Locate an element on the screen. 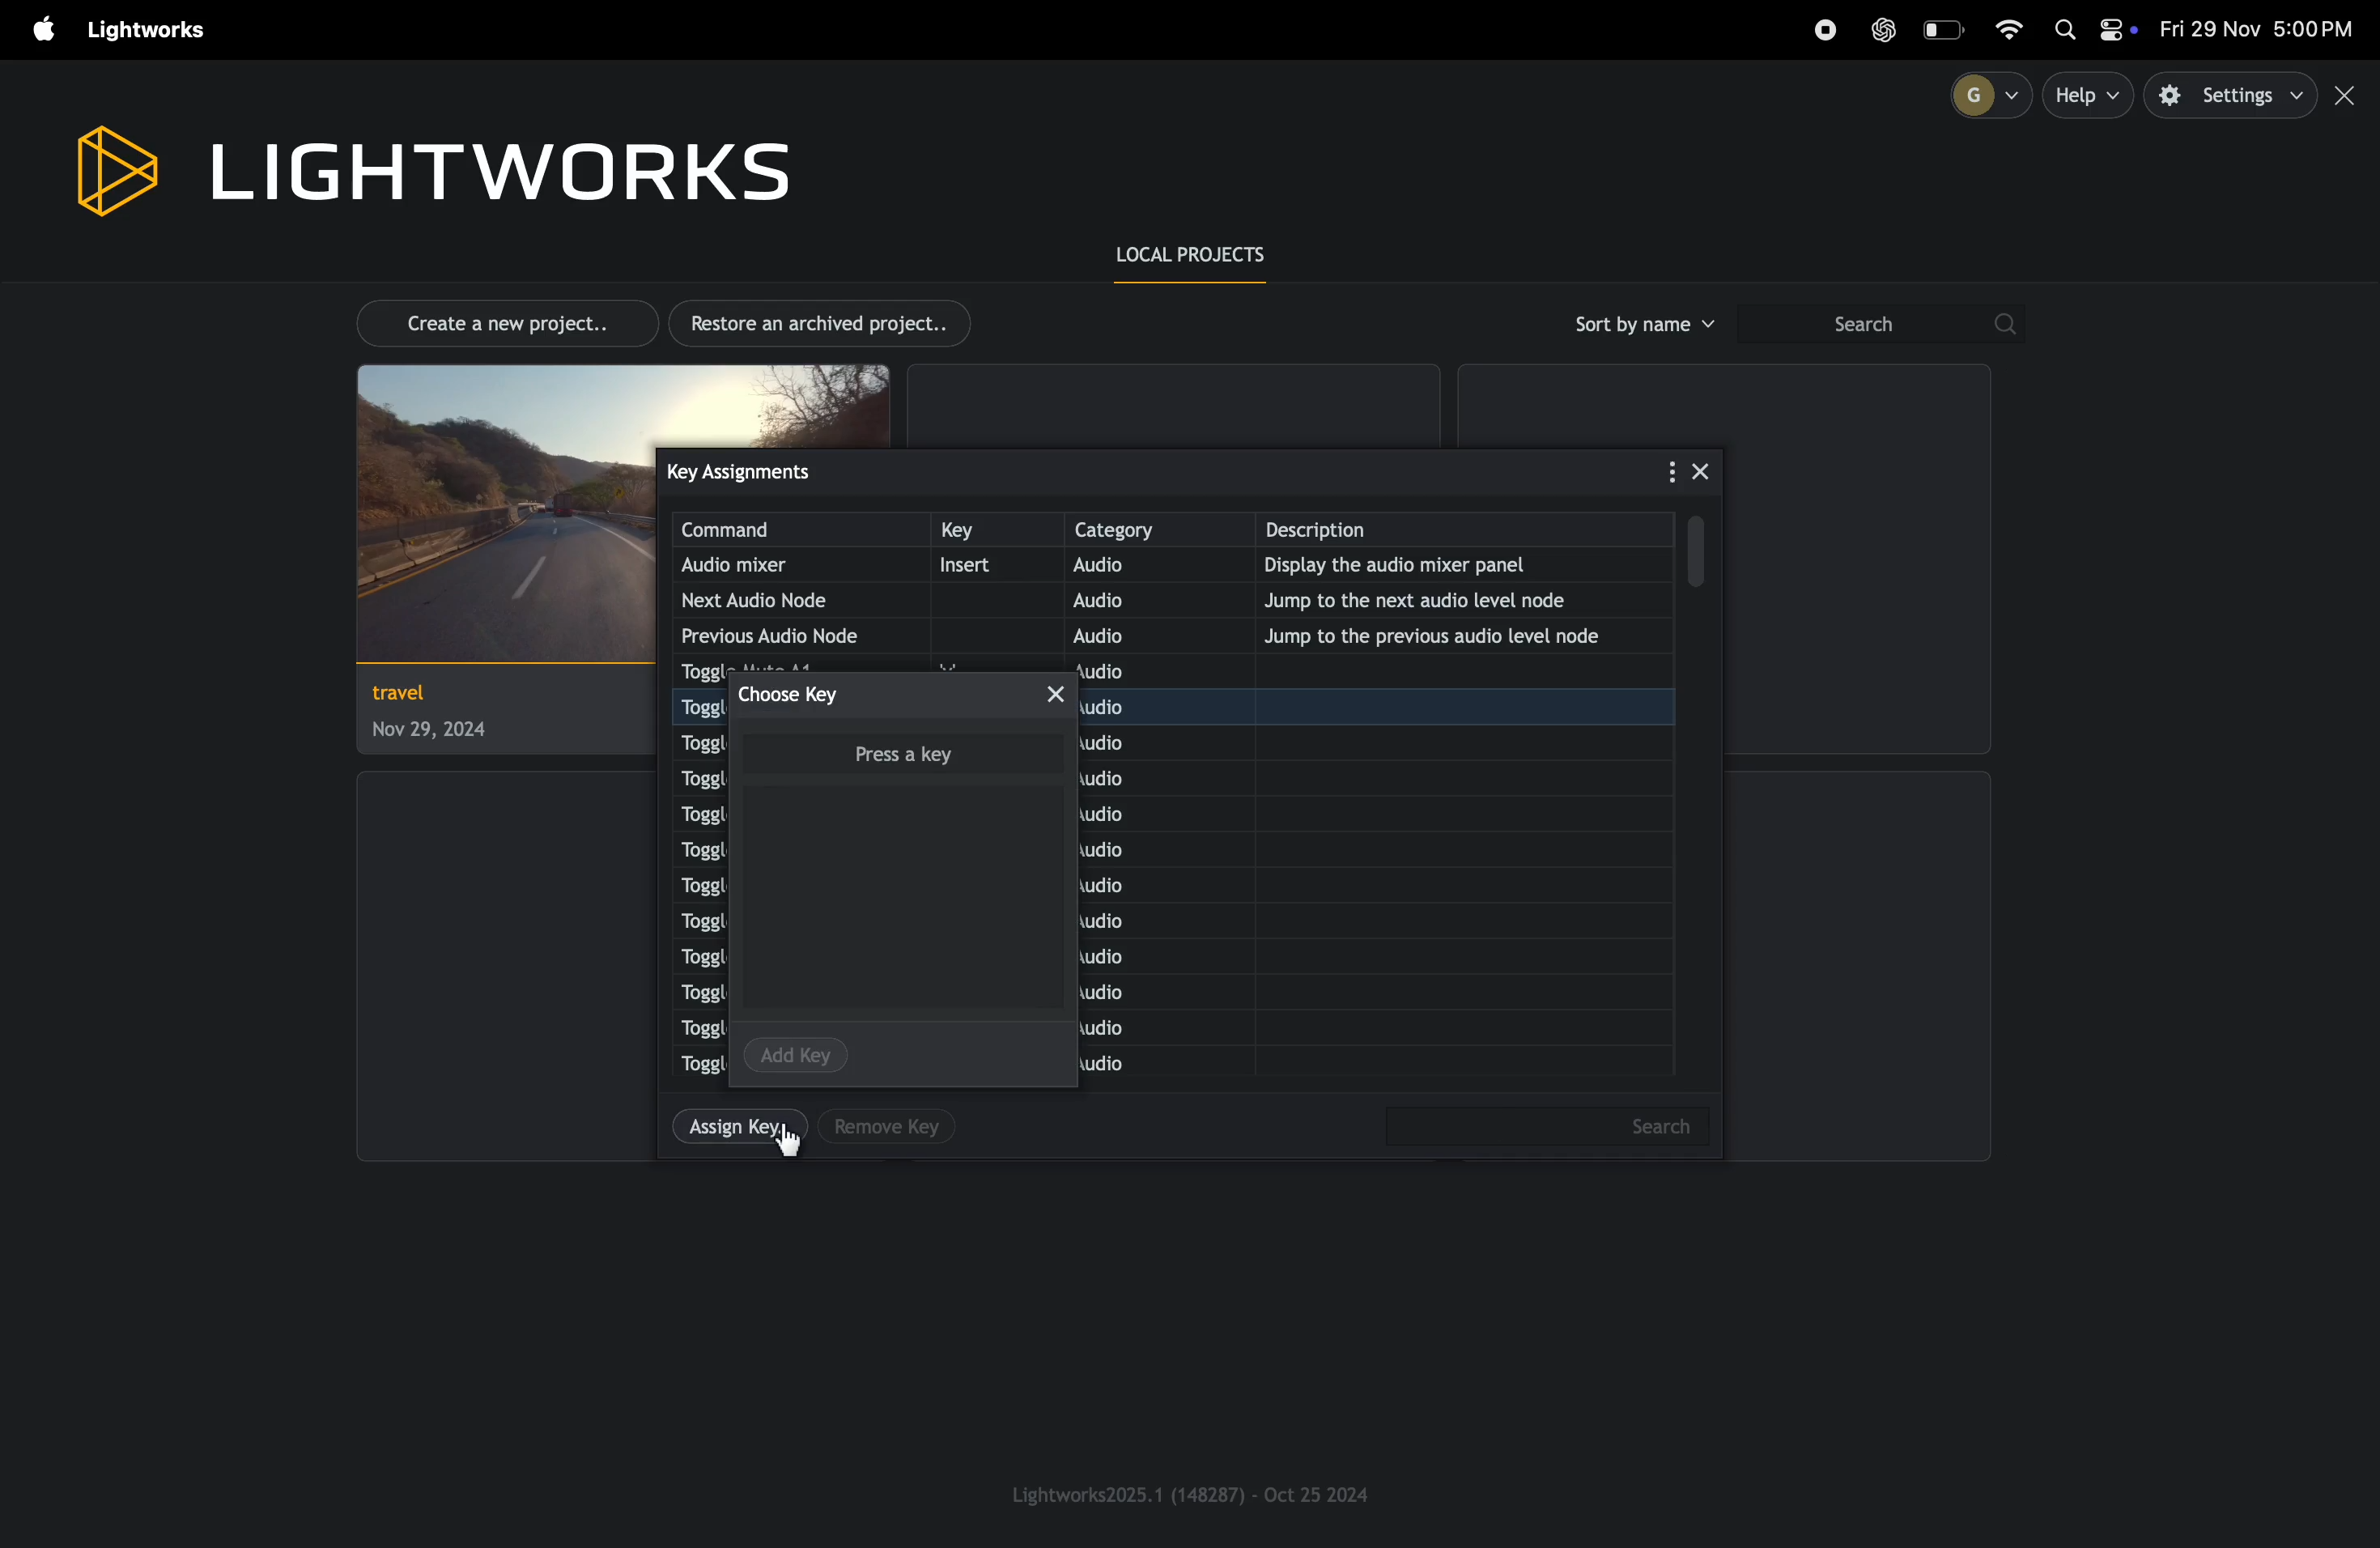 This screenshot has height=1548, width=2380. light works is located at coordinates (429, 166).